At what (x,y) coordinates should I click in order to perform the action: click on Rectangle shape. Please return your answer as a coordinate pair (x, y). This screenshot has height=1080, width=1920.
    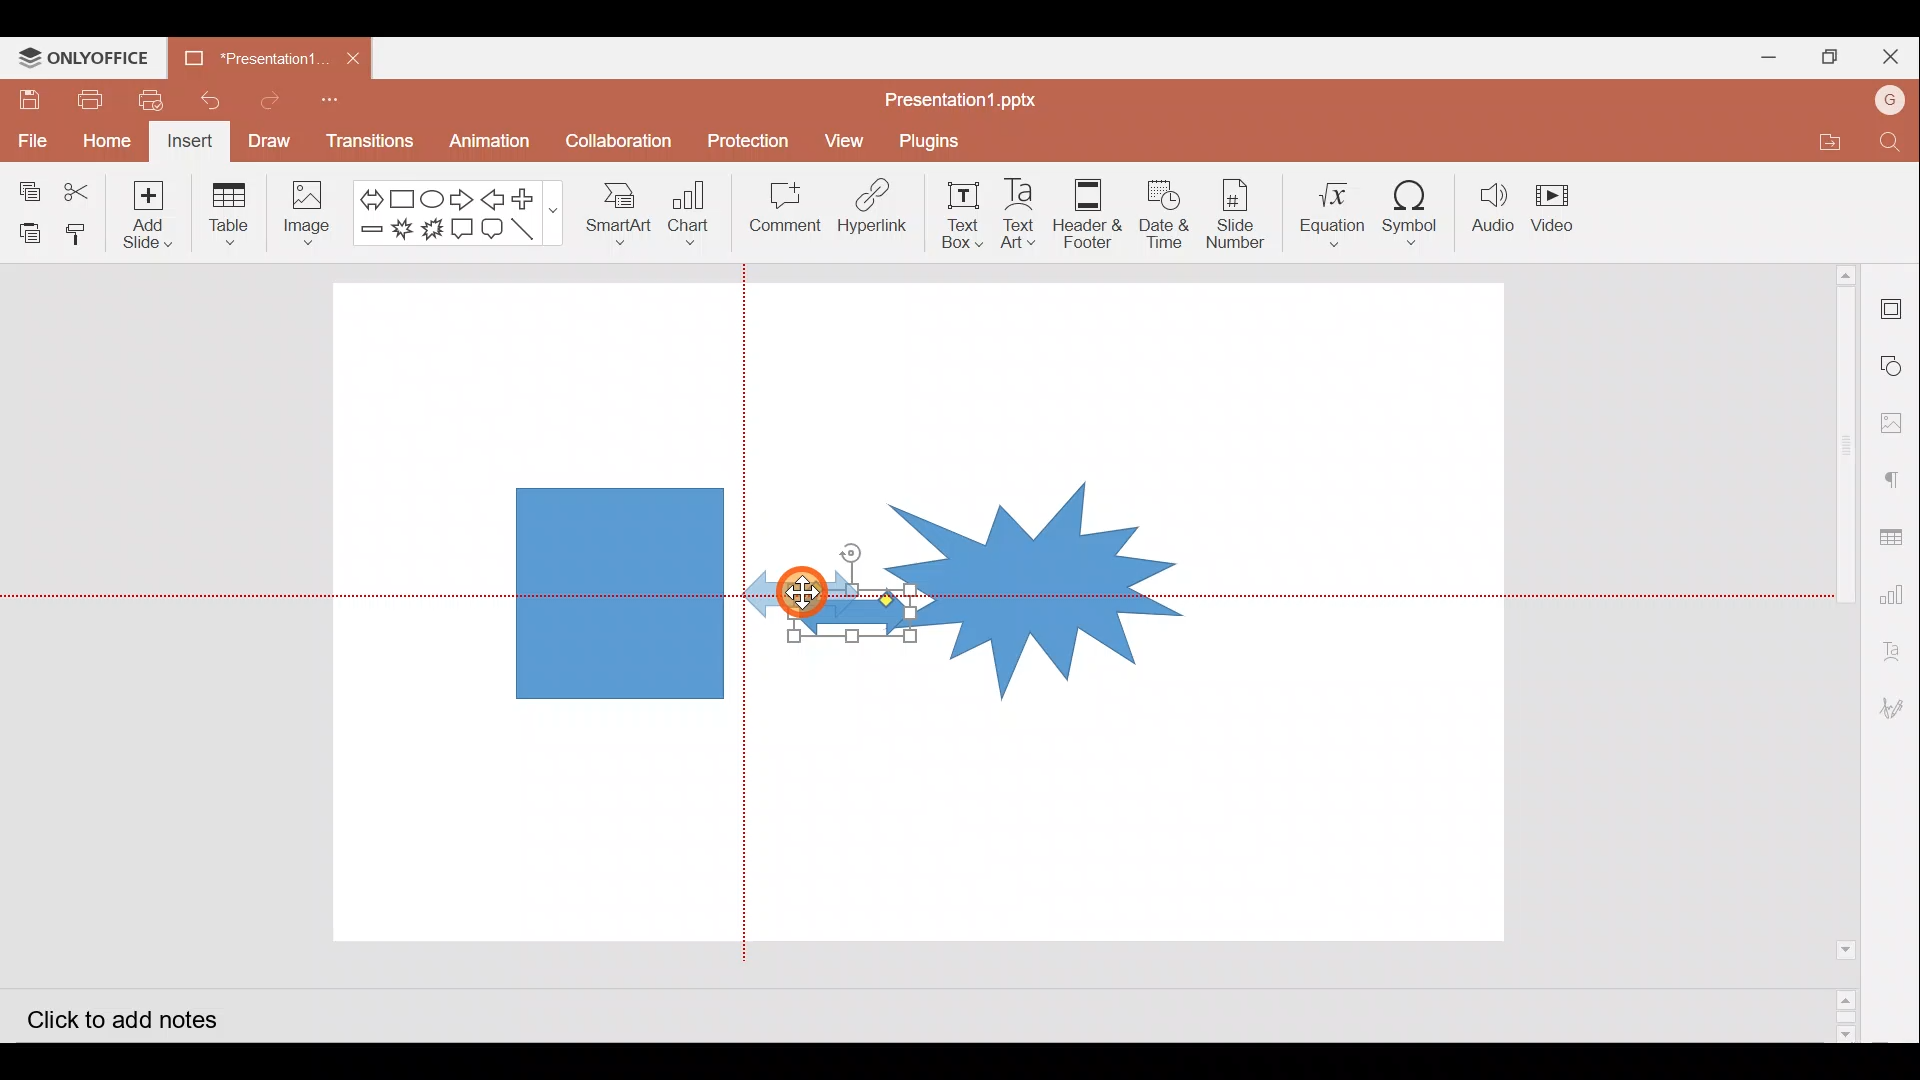
    Looking at the image, I should click on (617, 589).